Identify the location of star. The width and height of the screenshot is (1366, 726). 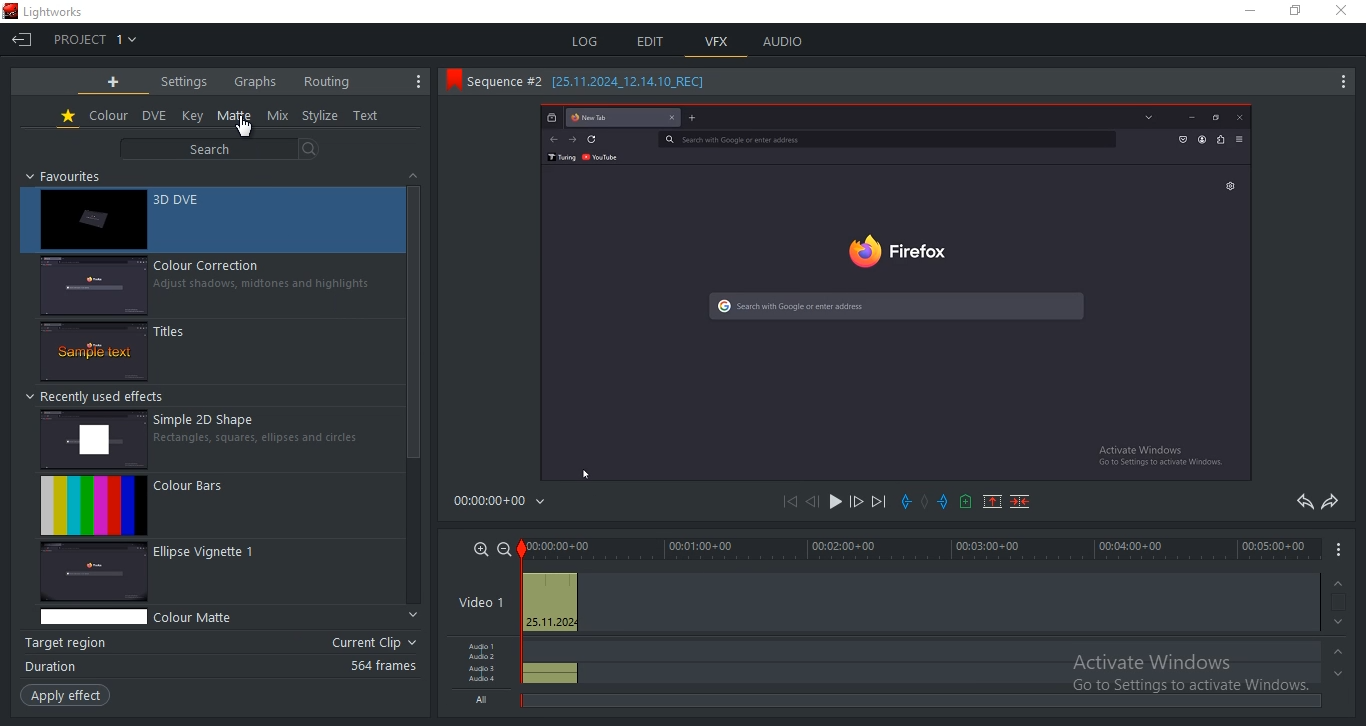
(69, 117).